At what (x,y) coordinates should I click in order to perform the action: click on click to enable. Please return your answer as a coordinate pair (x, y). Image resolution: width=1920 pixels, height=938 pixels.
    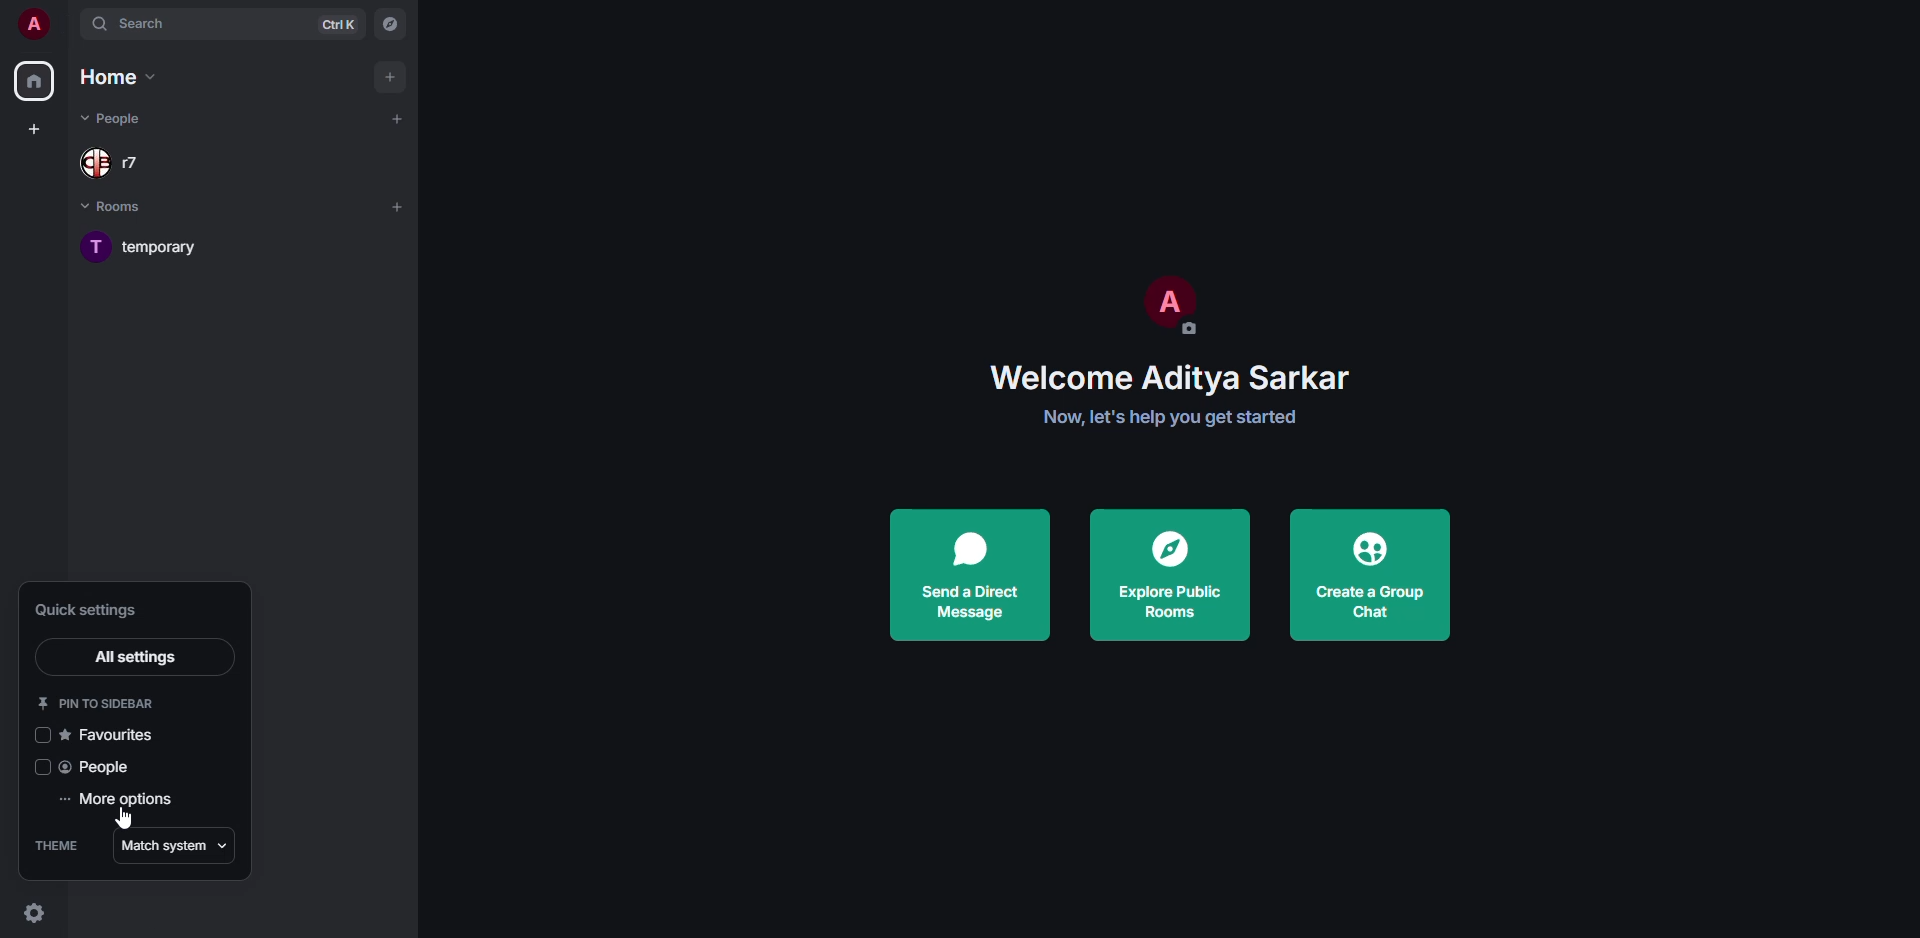
    Looking at the image, I should click on (45, 732).